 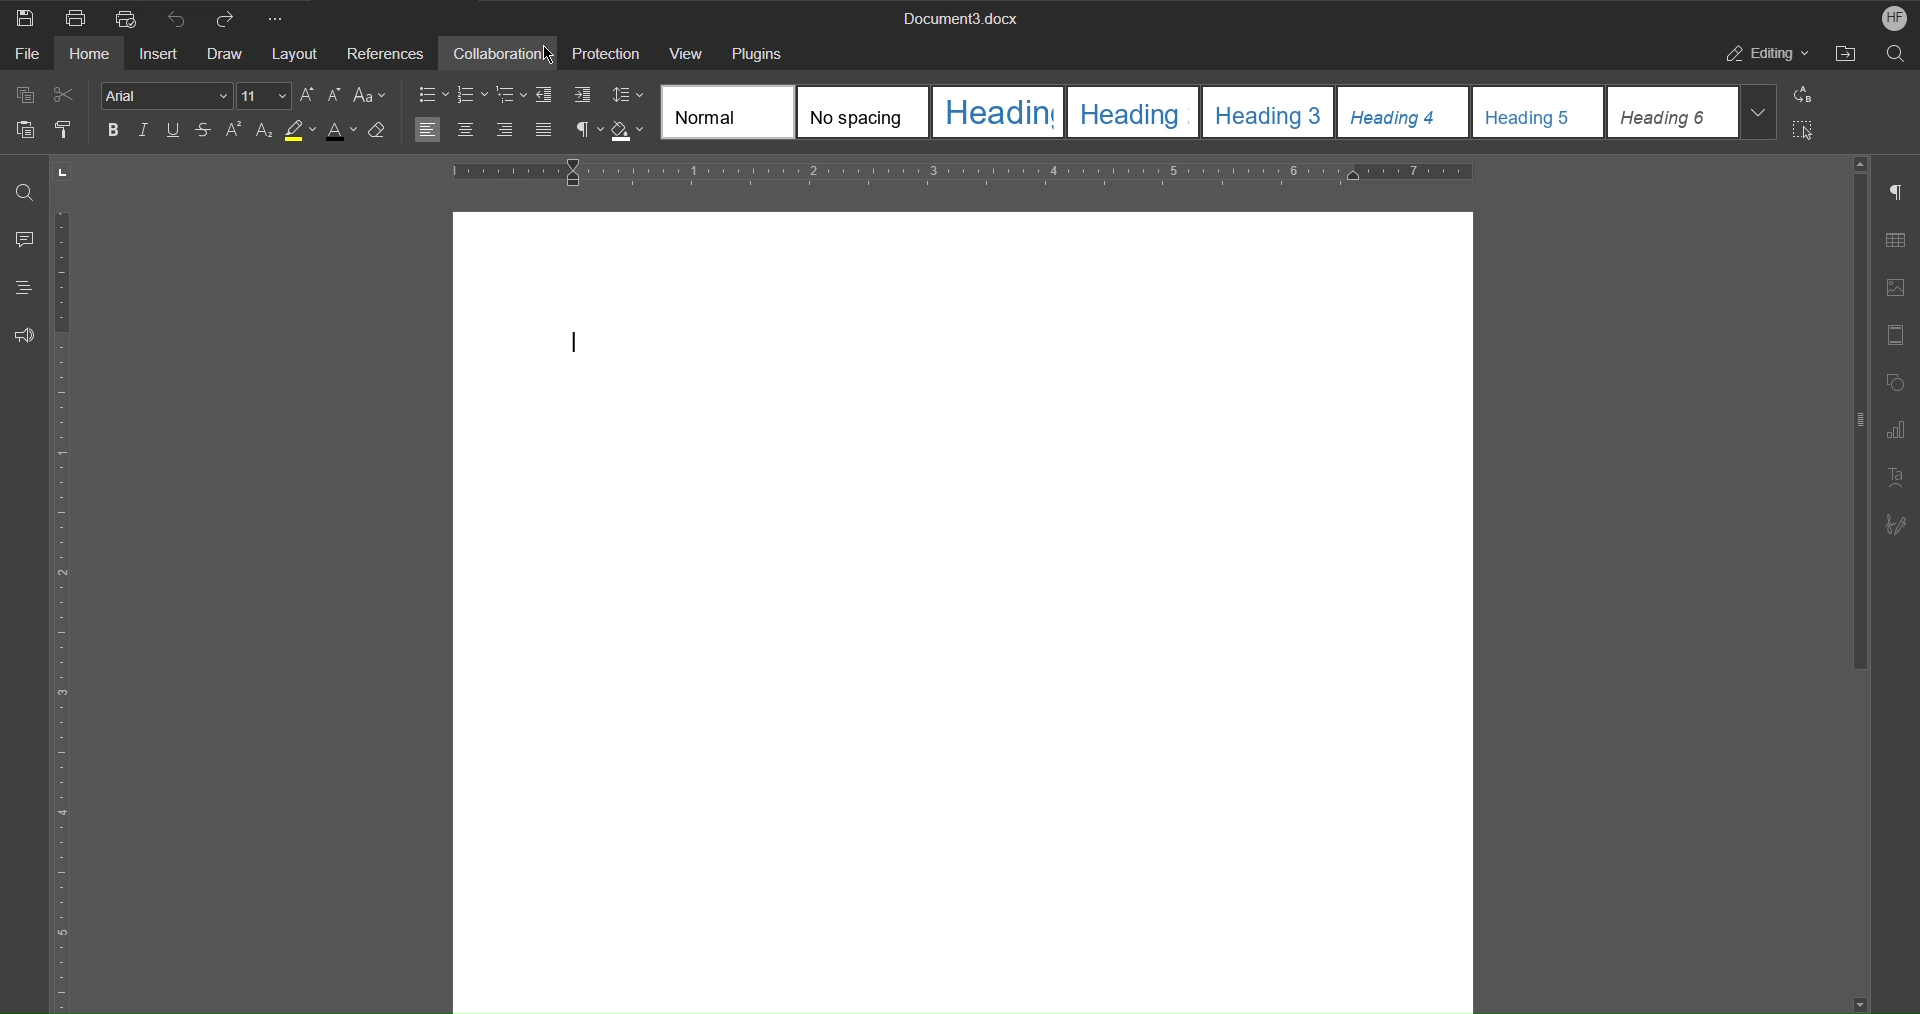 I want to click on Copy Style, so click(x=71, y=128).